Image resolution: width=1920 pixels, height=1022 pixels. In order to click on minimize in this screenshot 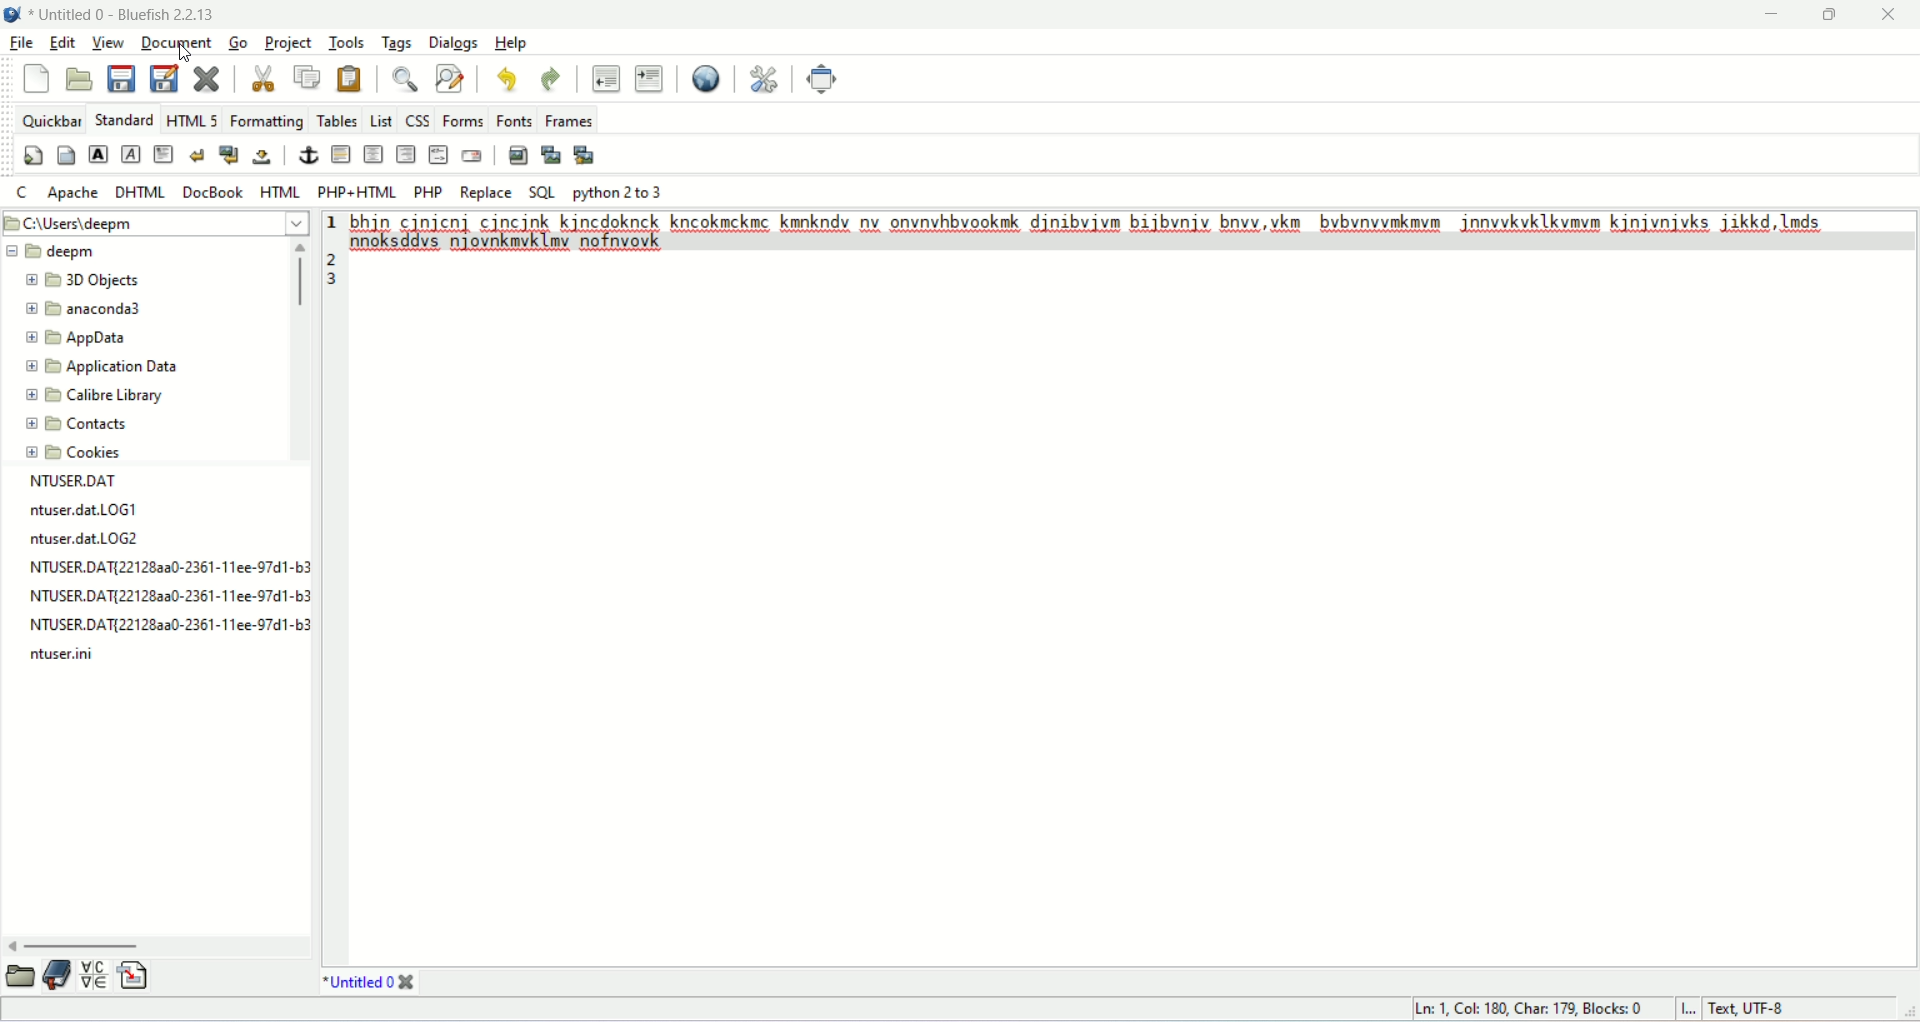, I will do `click(1763, 16)`.